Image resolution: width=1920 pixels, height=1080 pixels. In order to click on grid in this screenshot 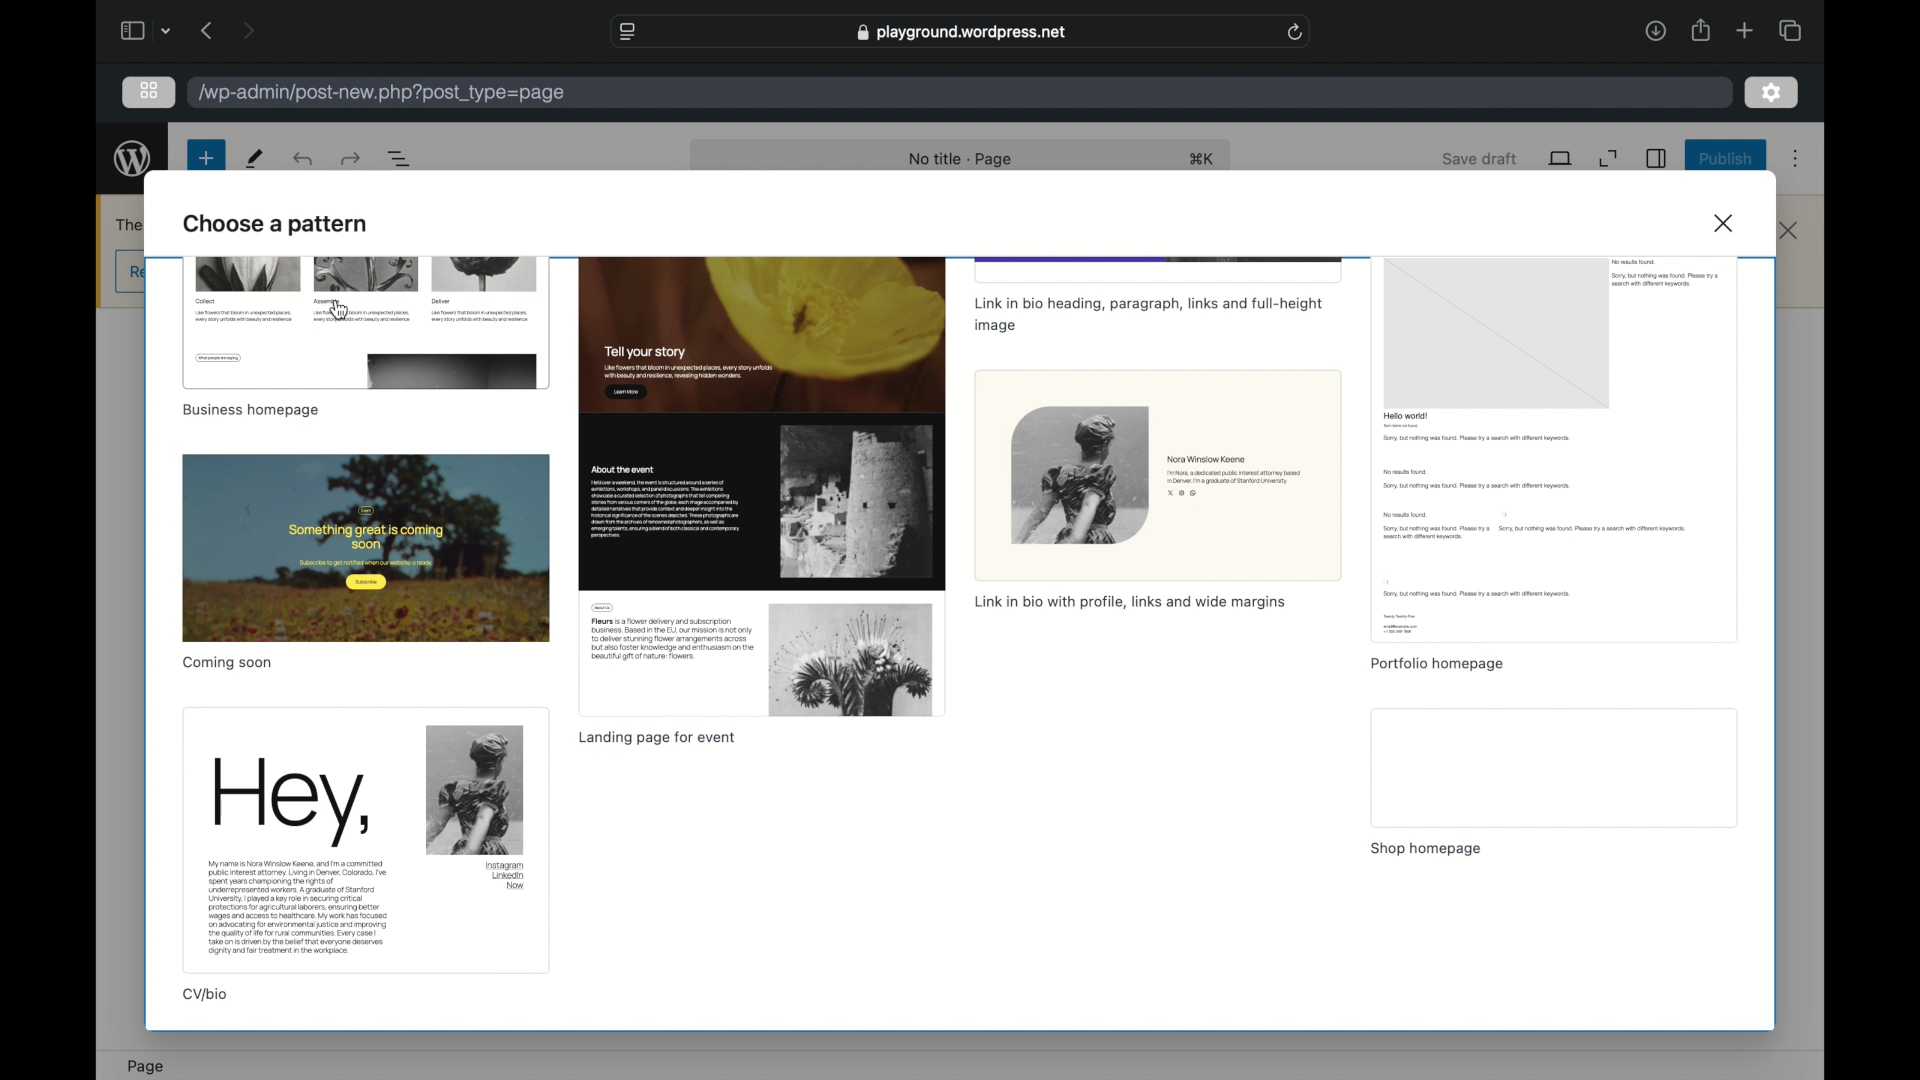, I will do `click(151, 90)`.